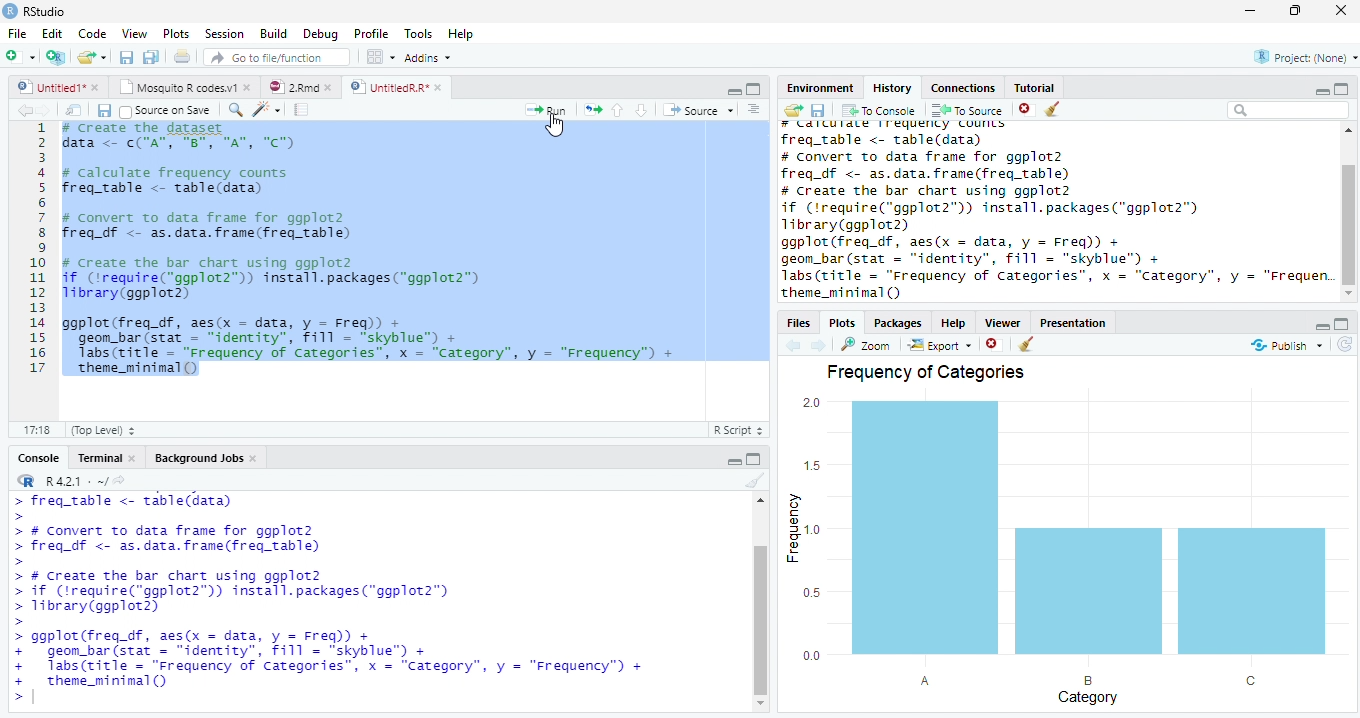  Describe the element at coordinates (795, 345) in the screenshot. I see `Back` at that location.